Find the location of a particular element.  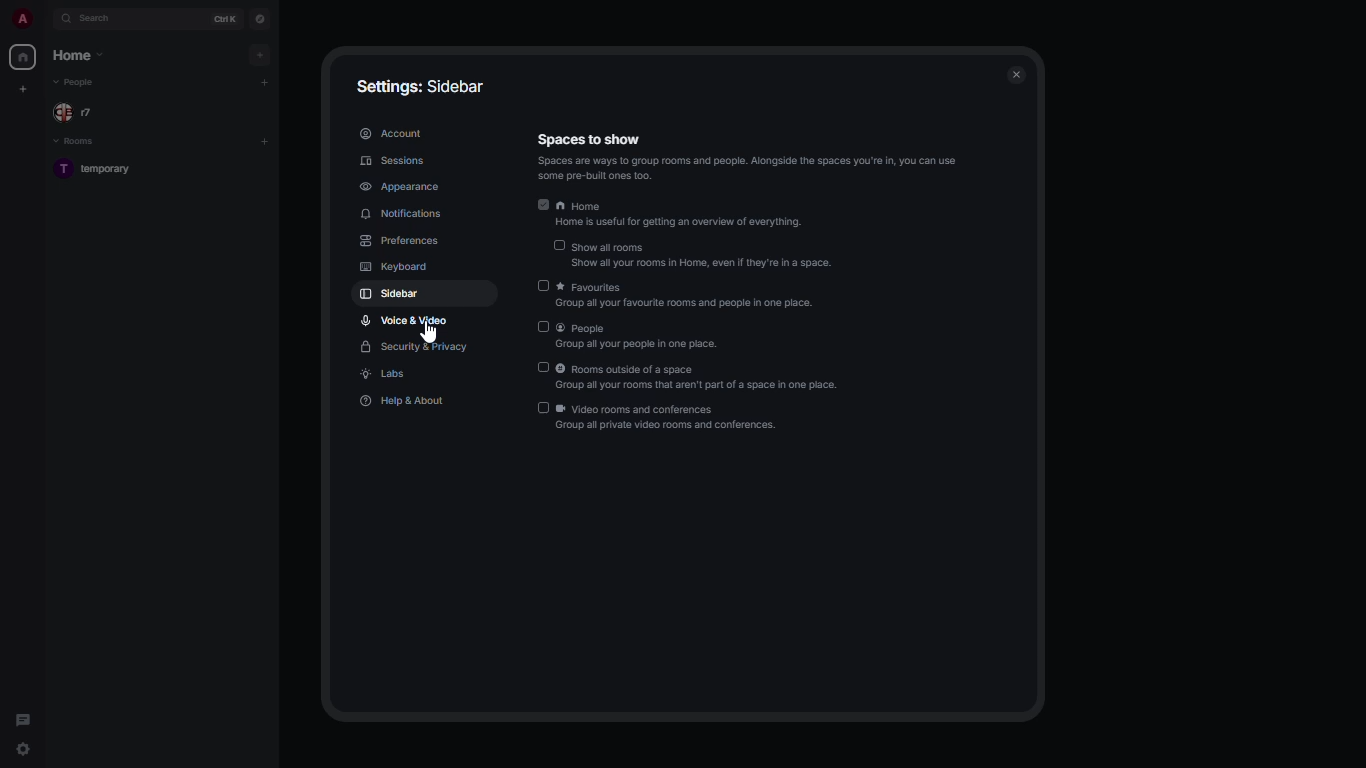

people is located at coordinates (78, 111).